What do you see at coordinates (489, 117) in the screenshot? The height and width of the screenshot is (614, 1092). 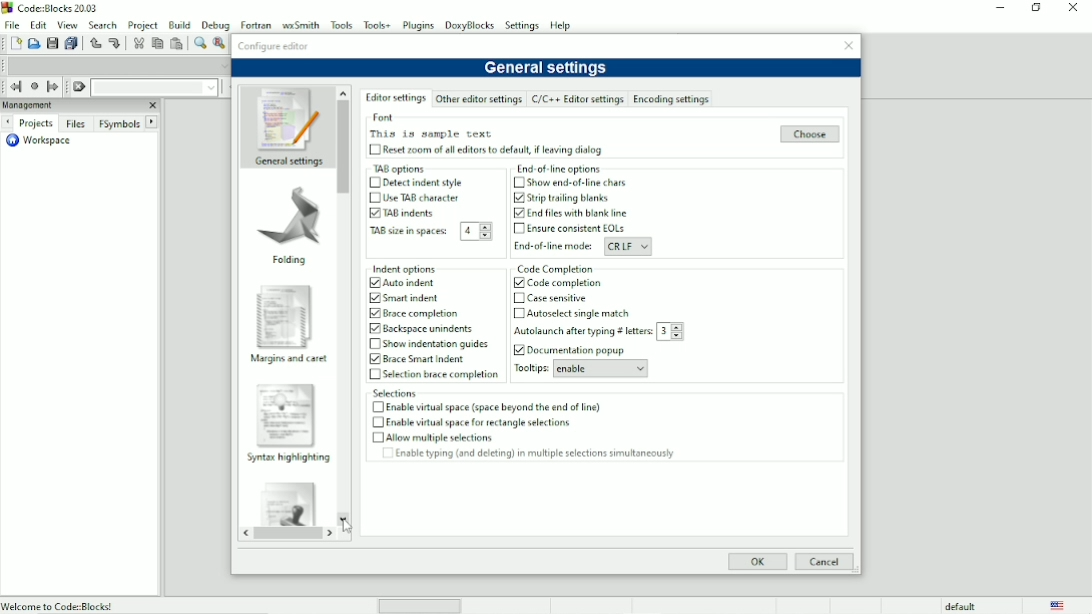 I see `Font` at bounding box center [489, 117].